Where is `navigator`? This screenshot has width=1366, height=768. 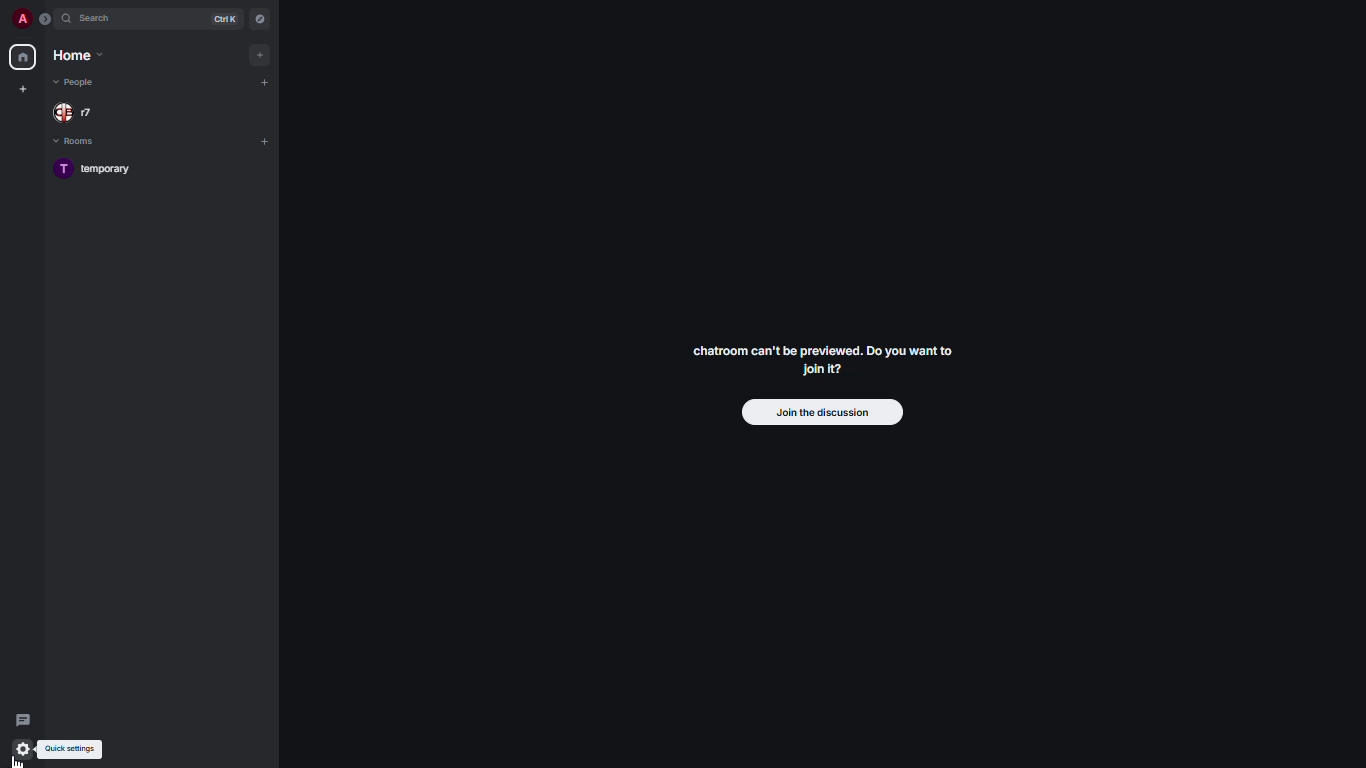 navigator is located at coordinates (259, 18).